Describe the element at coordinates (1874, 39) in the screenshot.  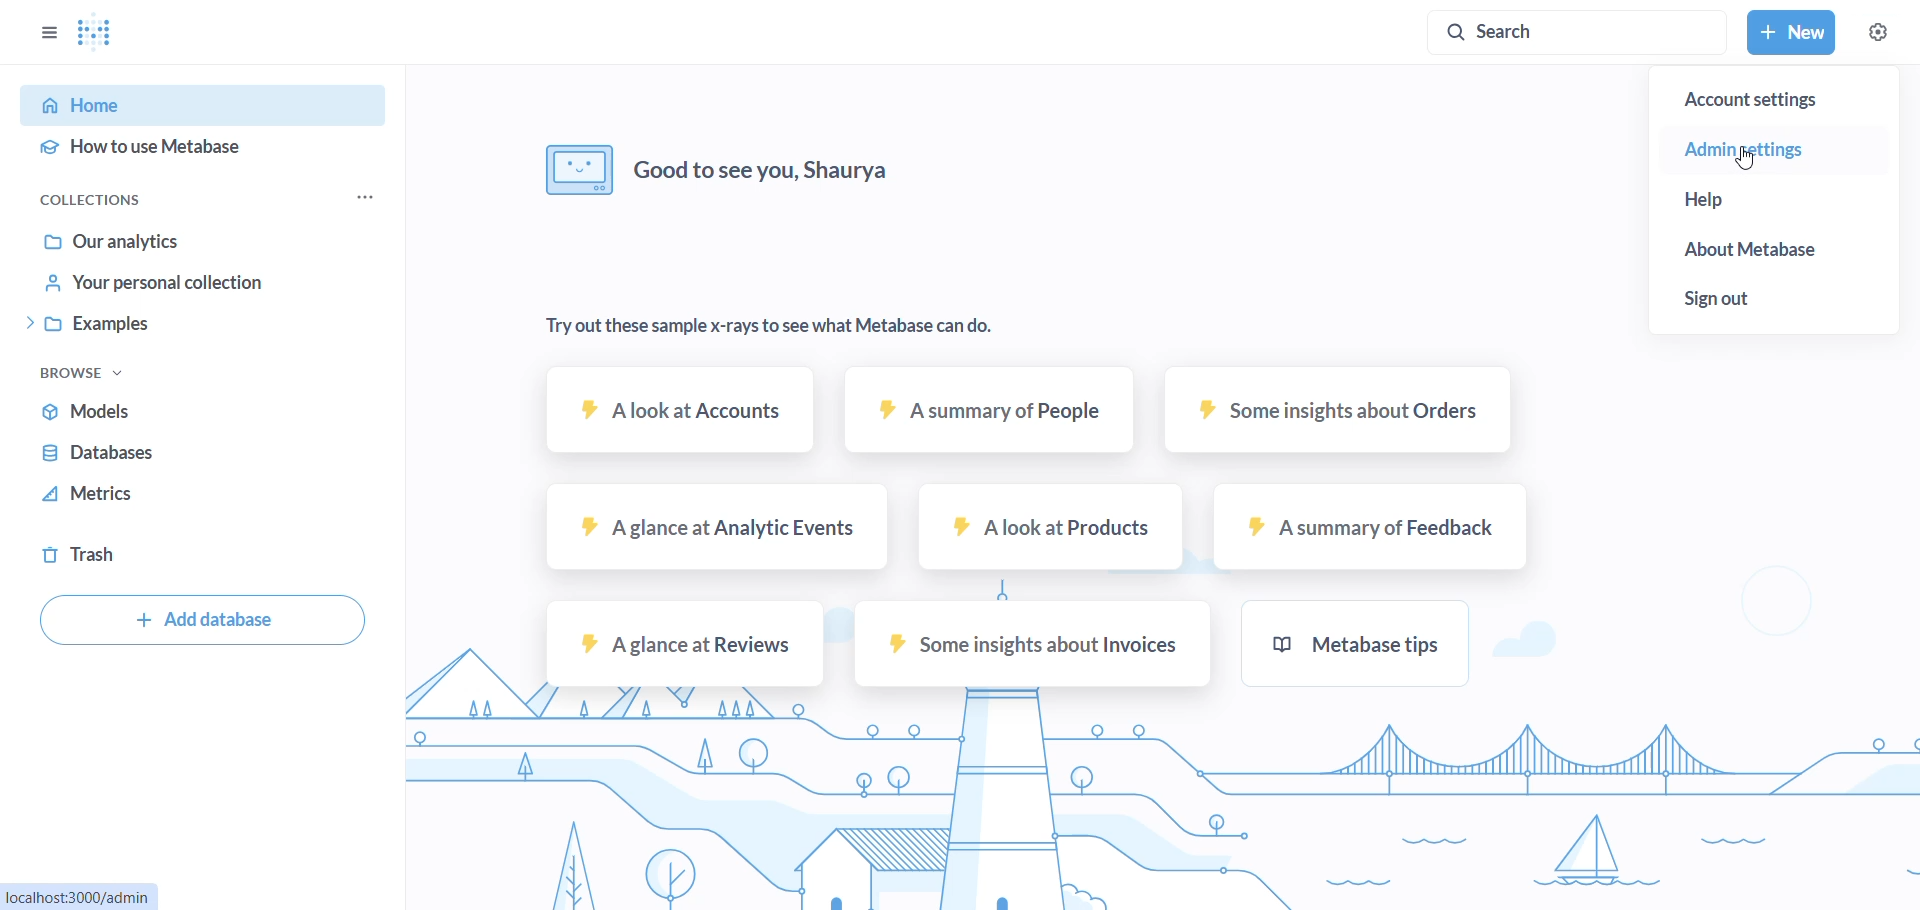
I see `cursor` at that location.